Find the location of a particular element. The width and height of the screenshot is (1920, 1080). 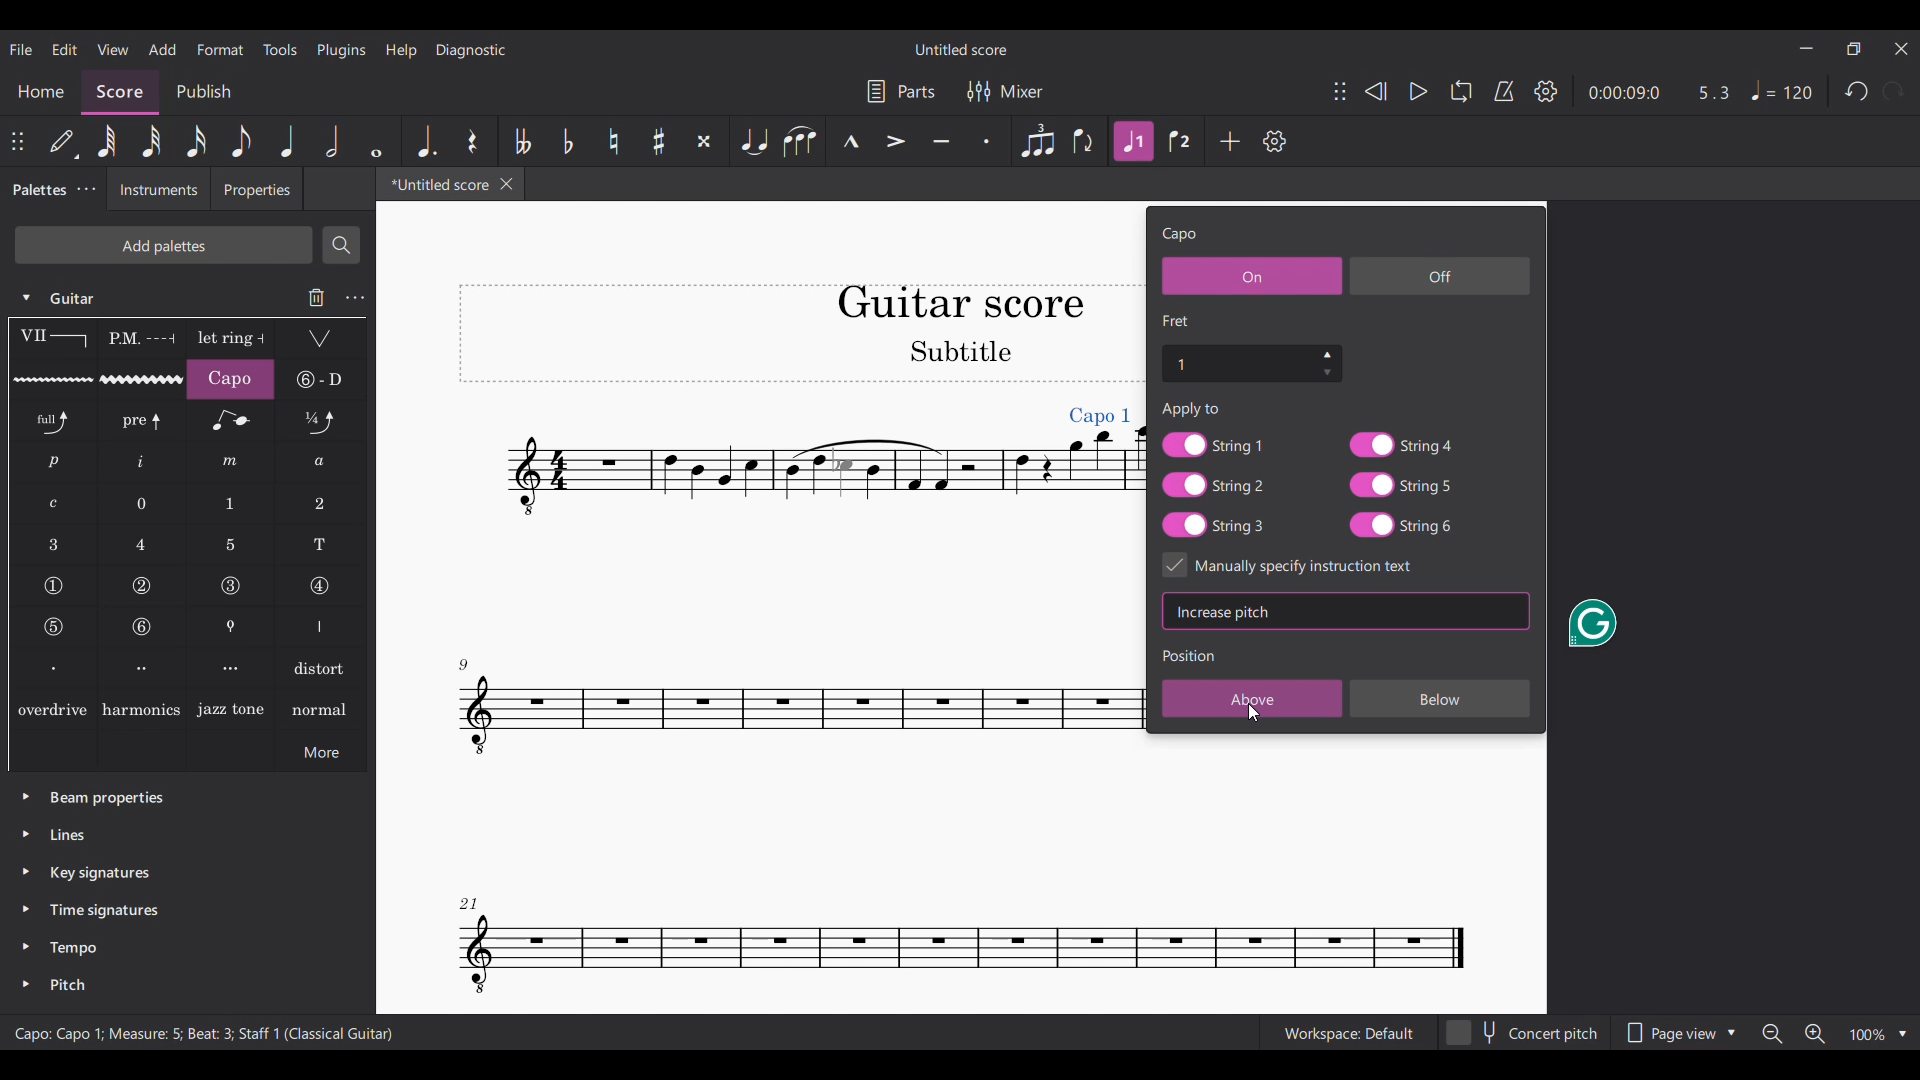

Click to expand pitch palette is located at coordinates (26, 984).